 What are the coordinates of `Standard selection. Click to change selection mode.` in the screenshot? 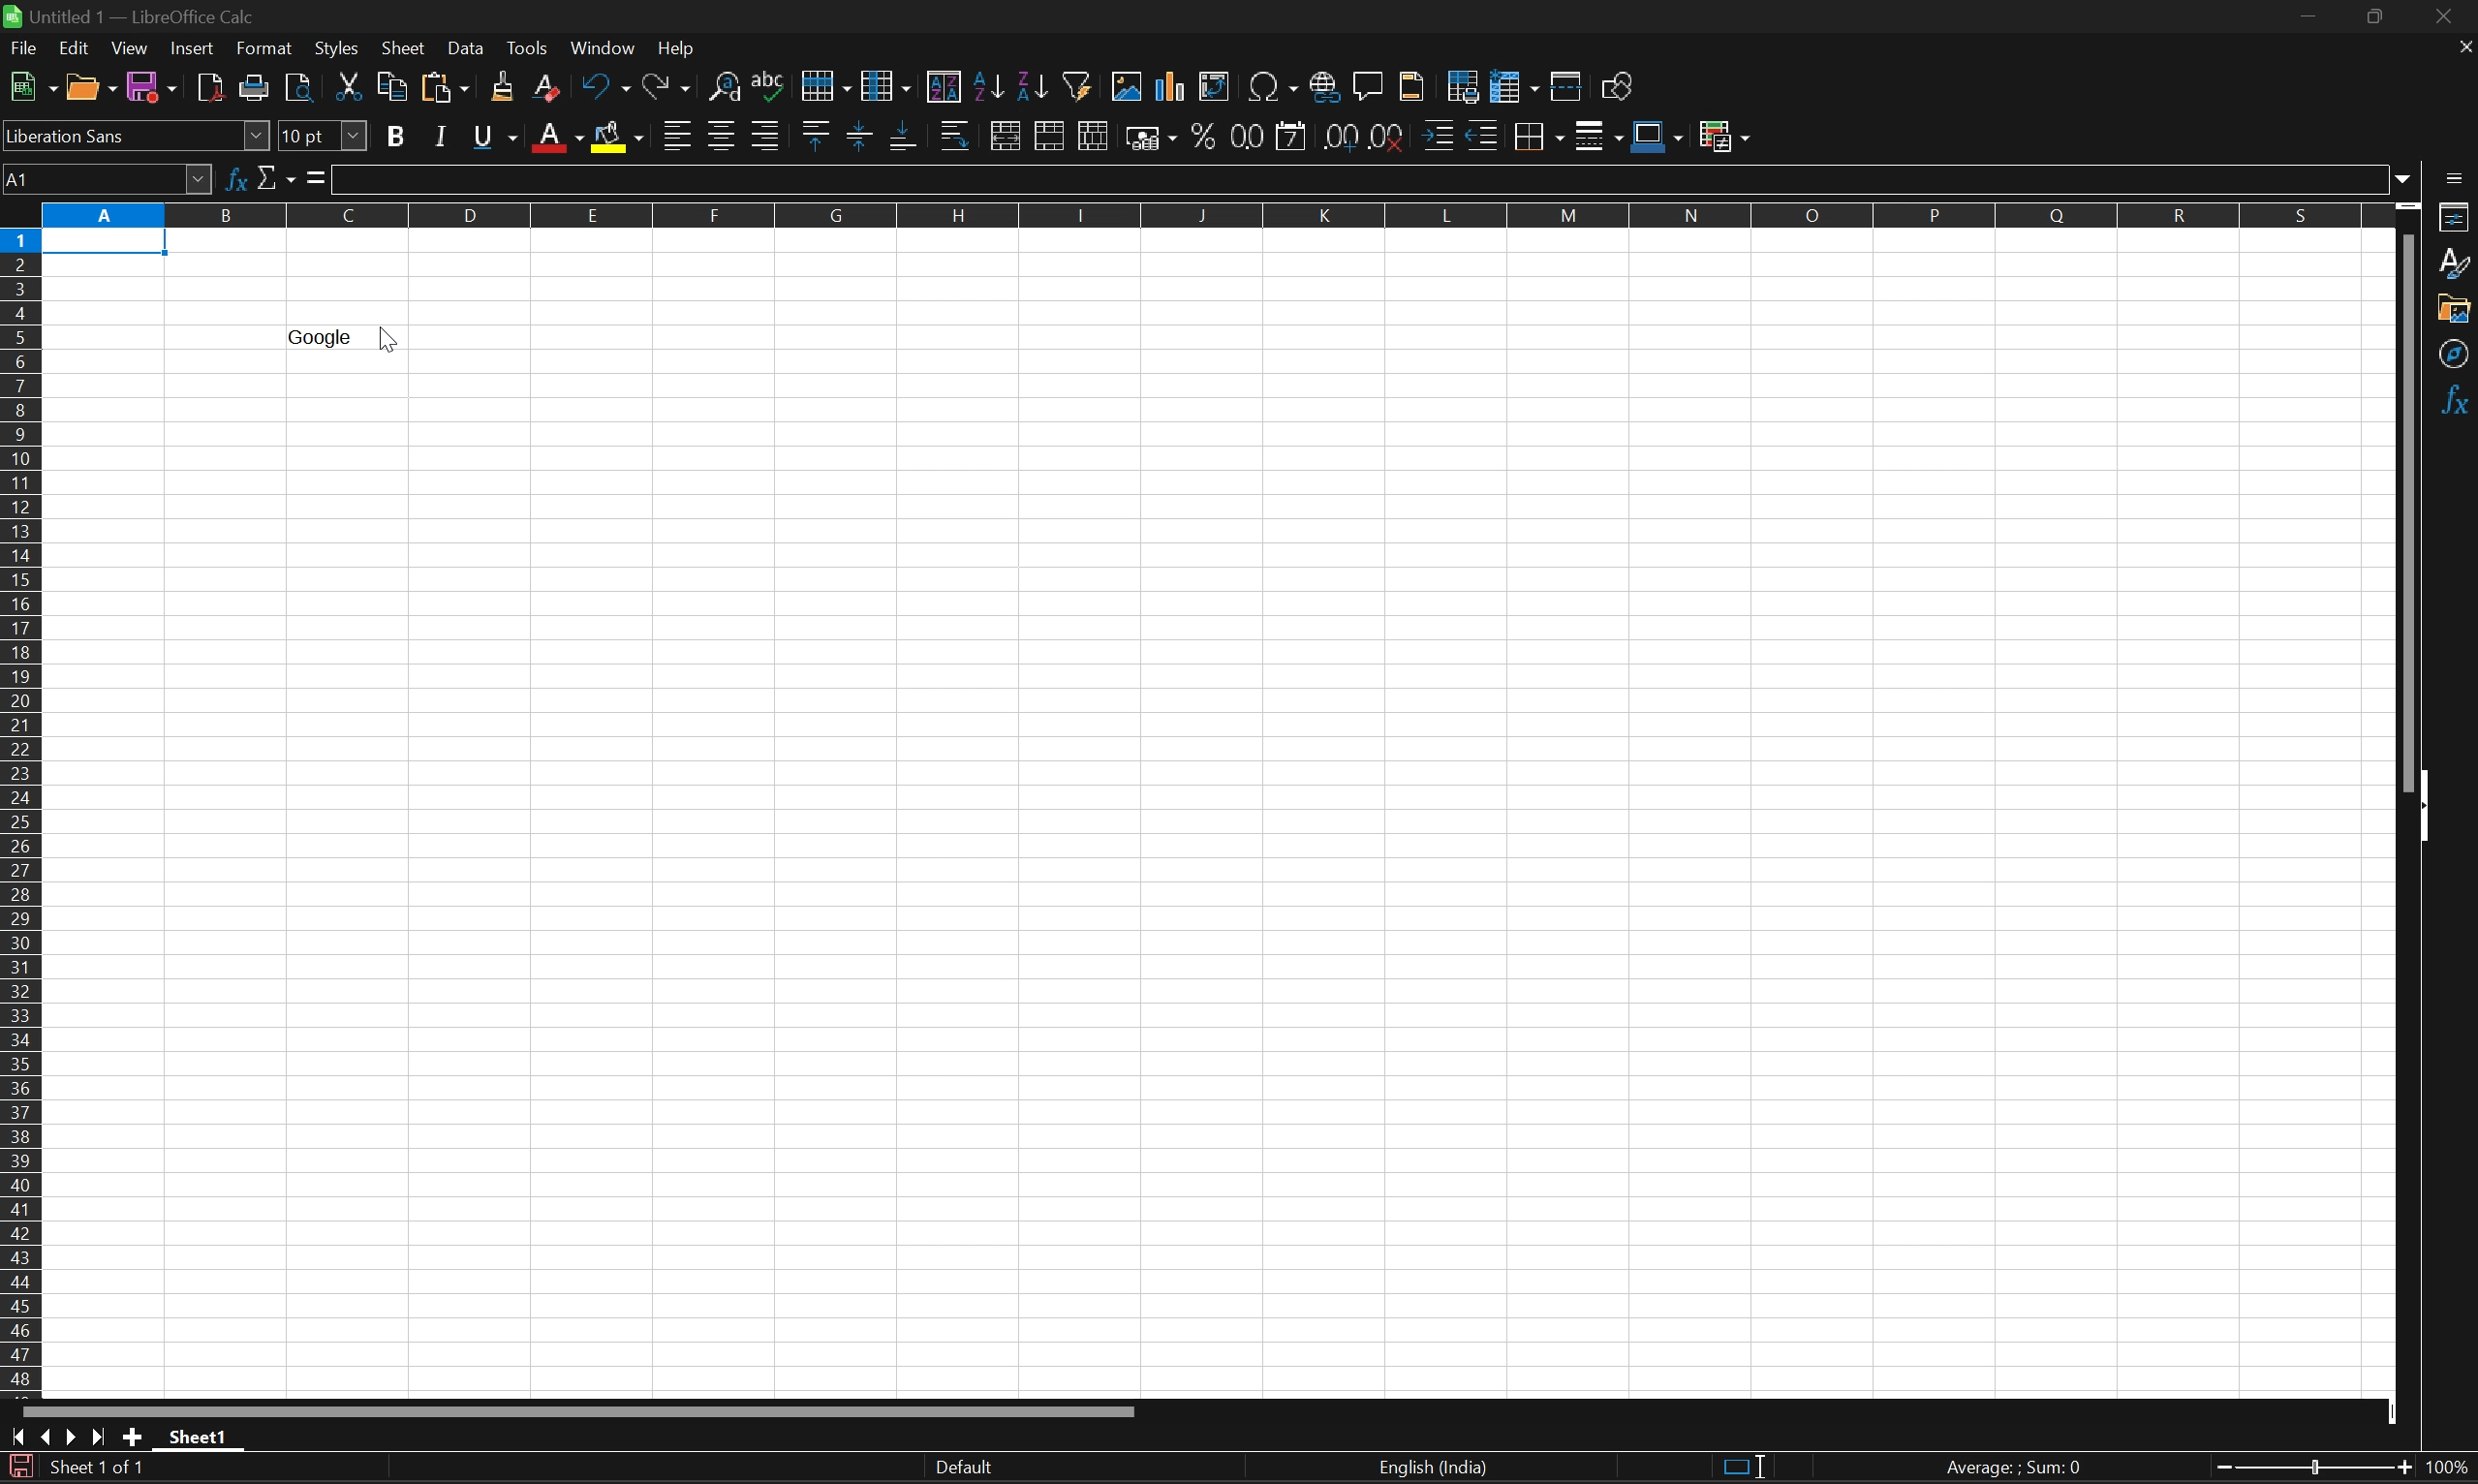 It's located at (1744, 1469).